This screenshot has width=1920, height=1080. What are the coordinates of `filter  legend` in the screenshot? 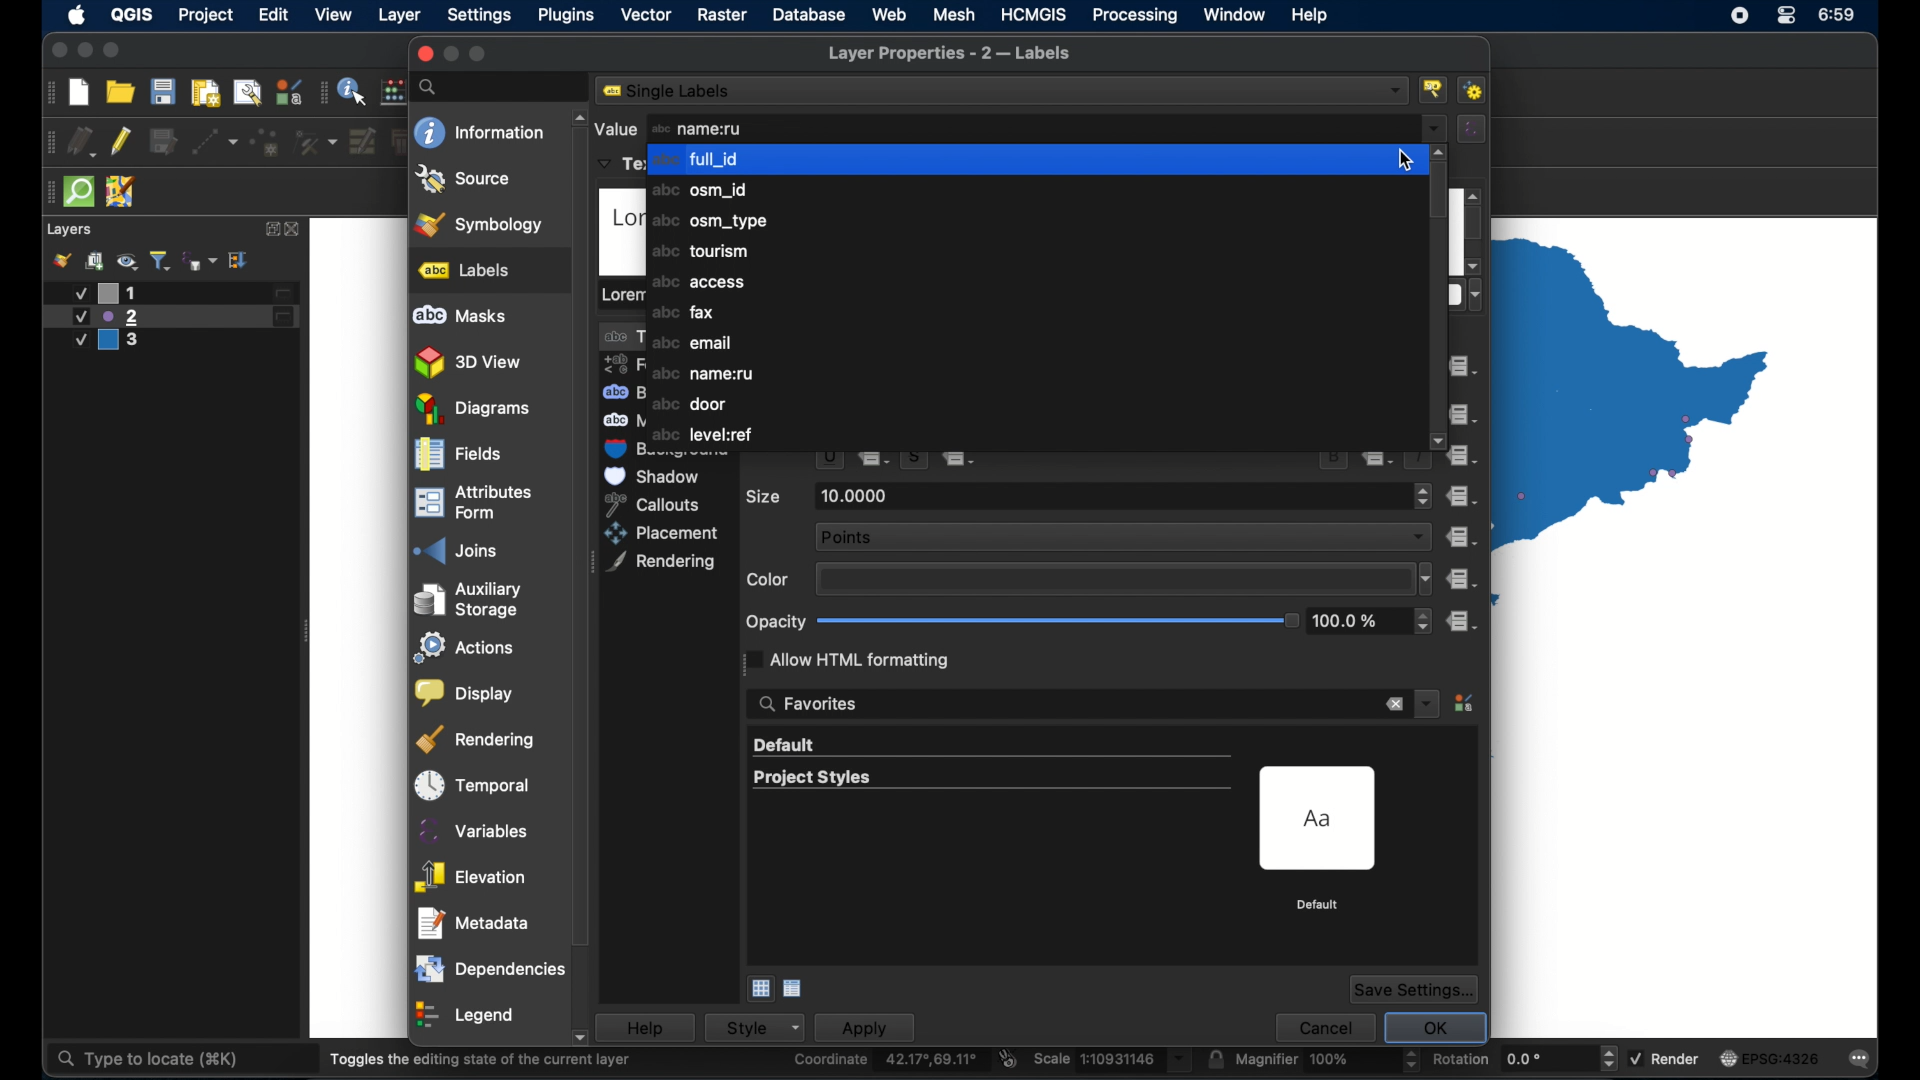 It's located at (161, 260).